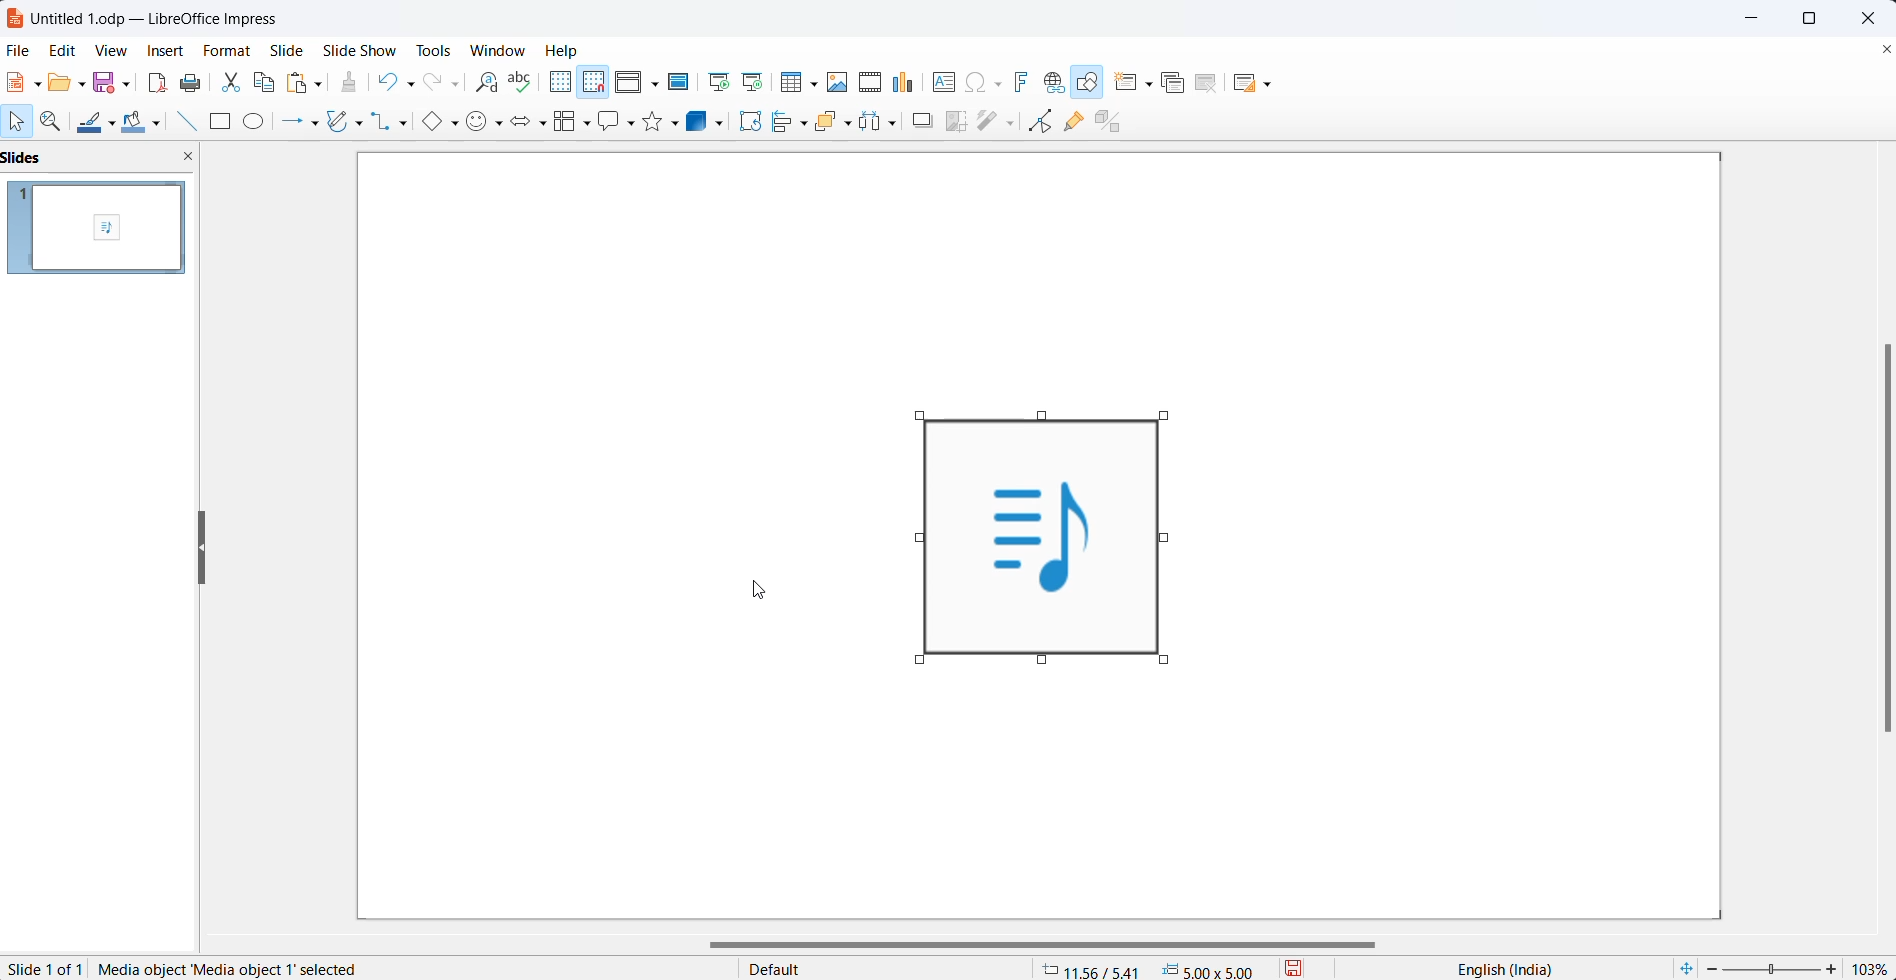 The image size is (1896, 980). I want to click on insert image, so click(840, 83).